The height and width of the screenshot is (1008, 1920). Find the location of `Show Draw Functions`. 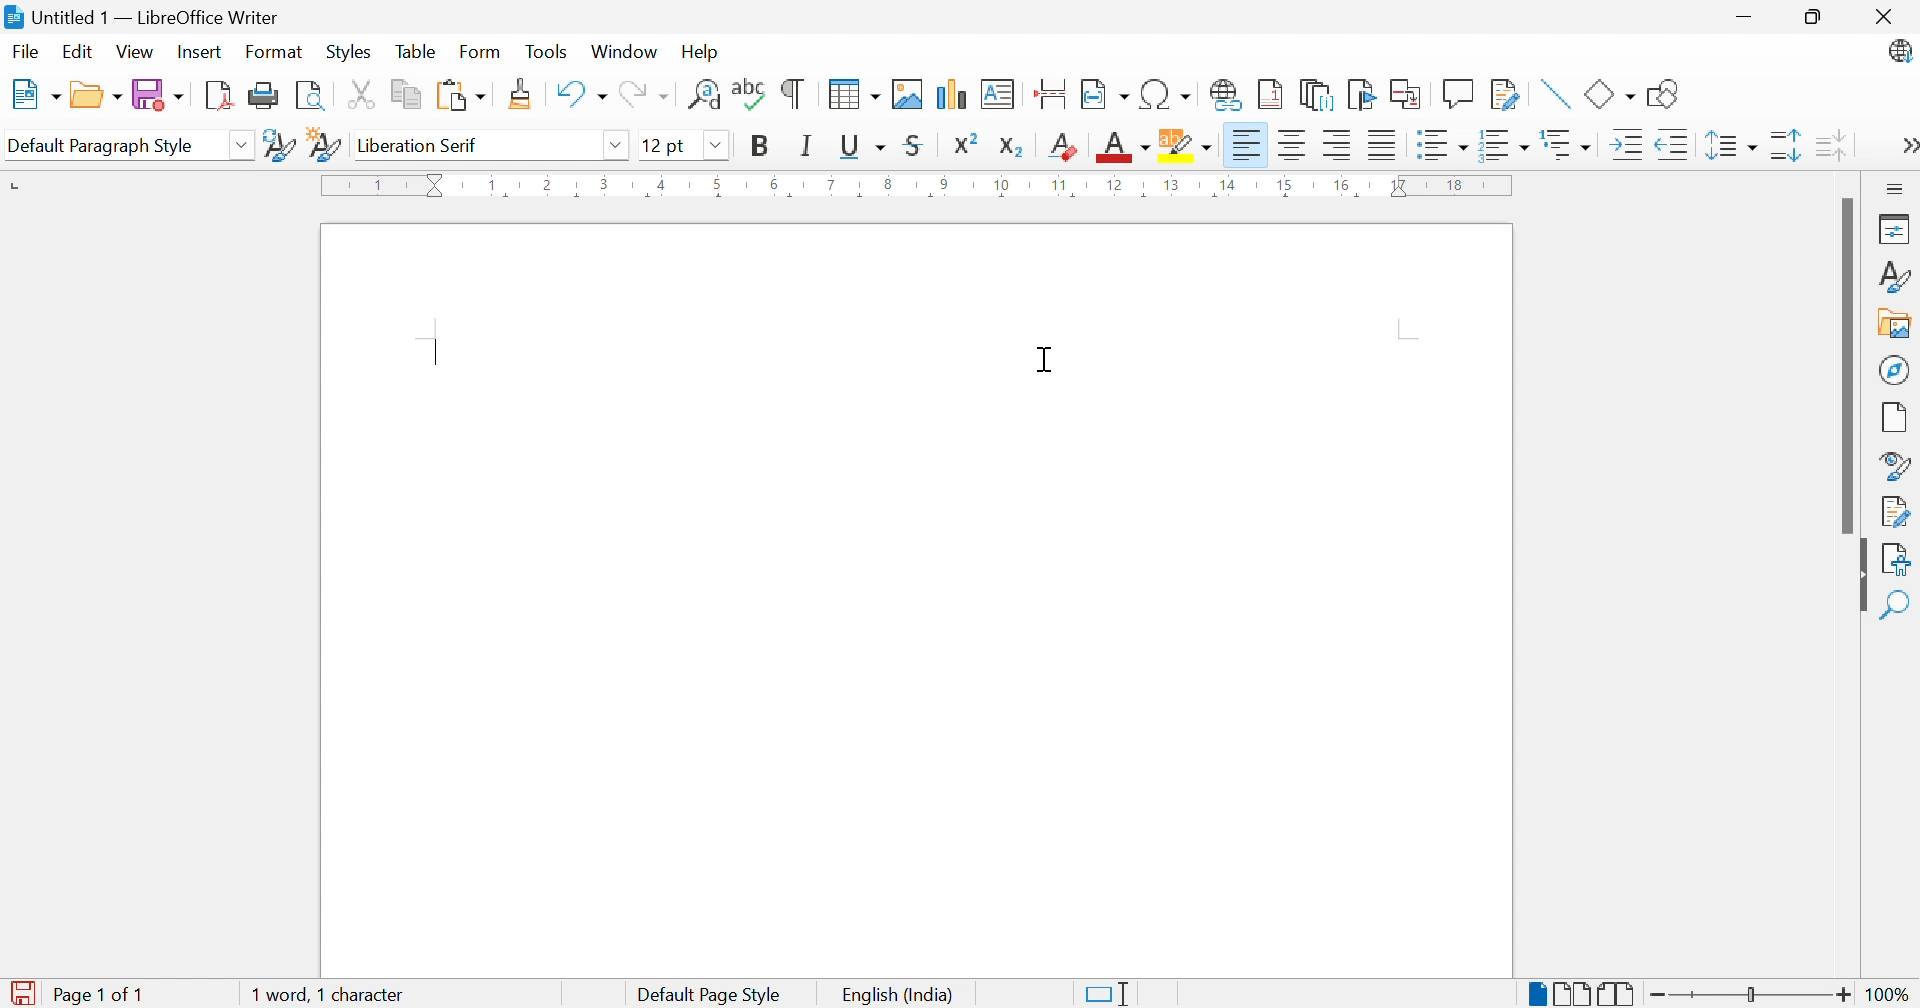

Show Draw Functions is located at coordinates (1664, 95).